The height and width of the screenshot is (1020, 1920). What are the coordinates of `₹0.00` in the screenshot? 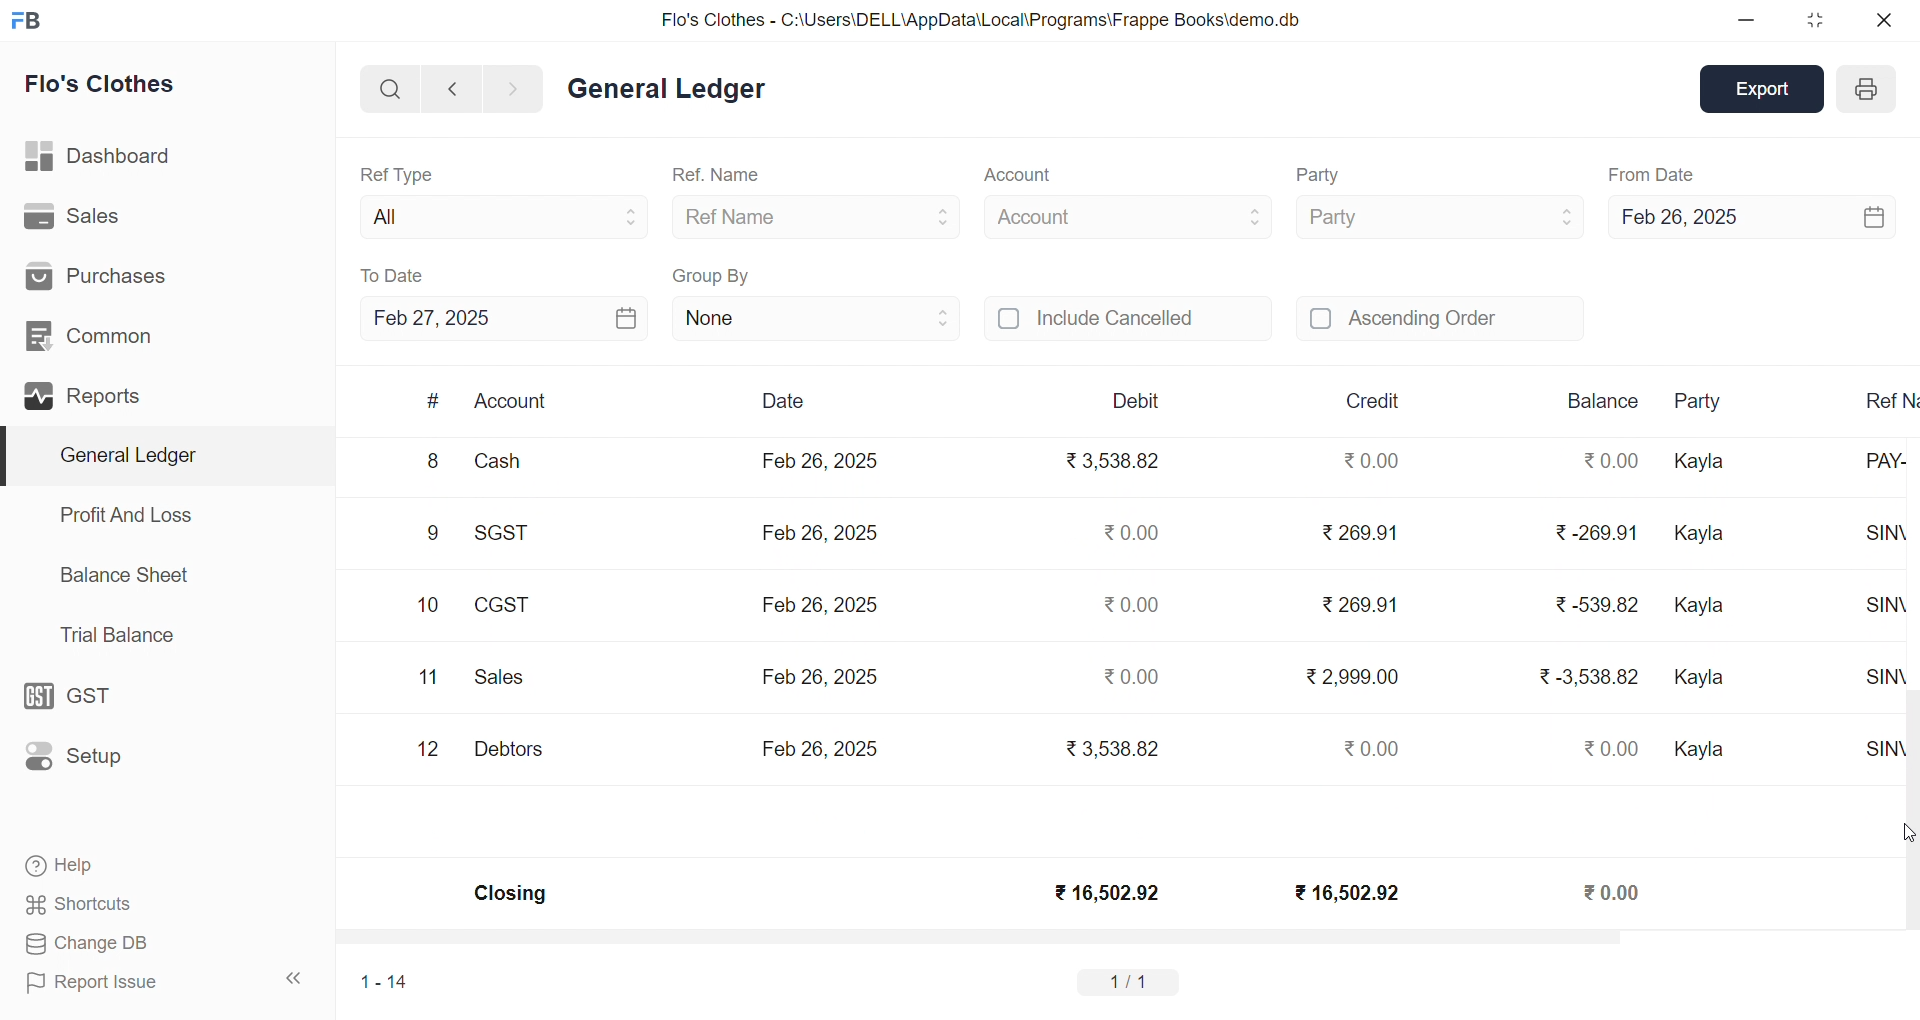 It's located at (1132, 605).